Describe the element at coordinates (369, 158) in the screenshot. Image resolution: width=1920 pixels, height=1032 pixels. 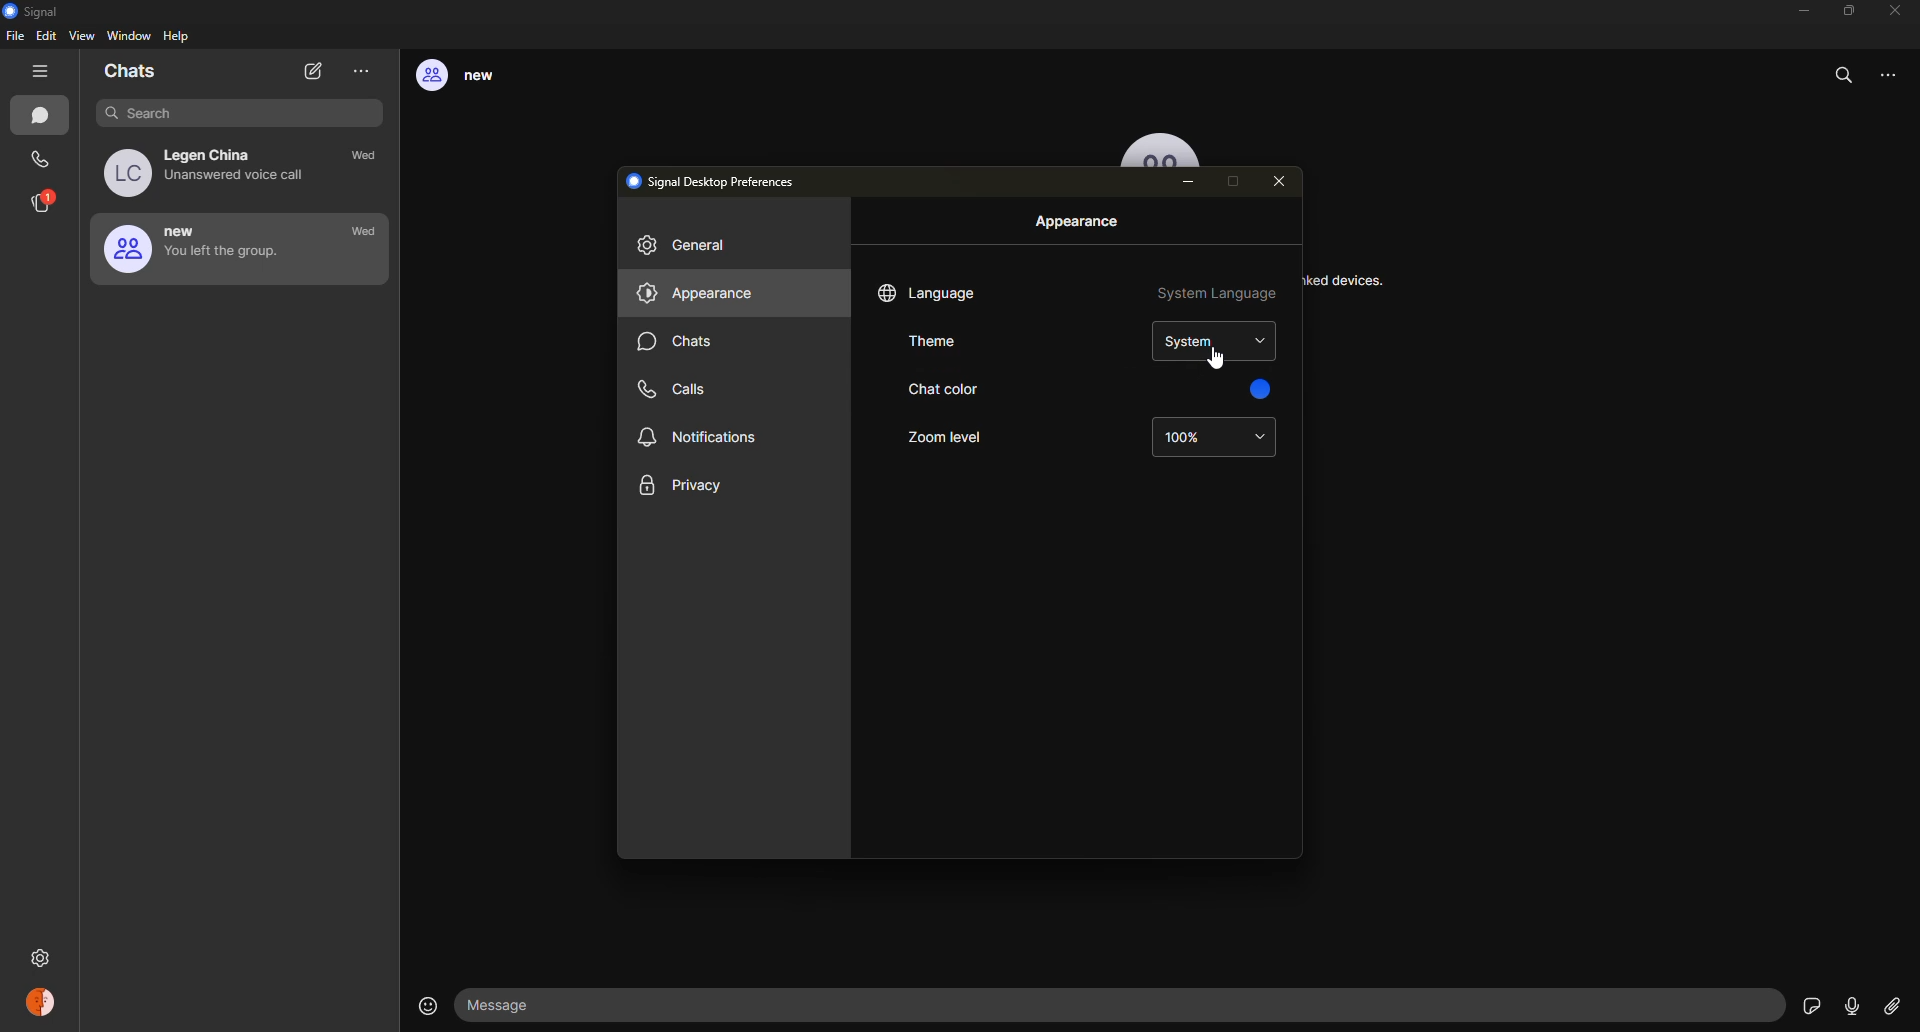
I see `wed` at that location.